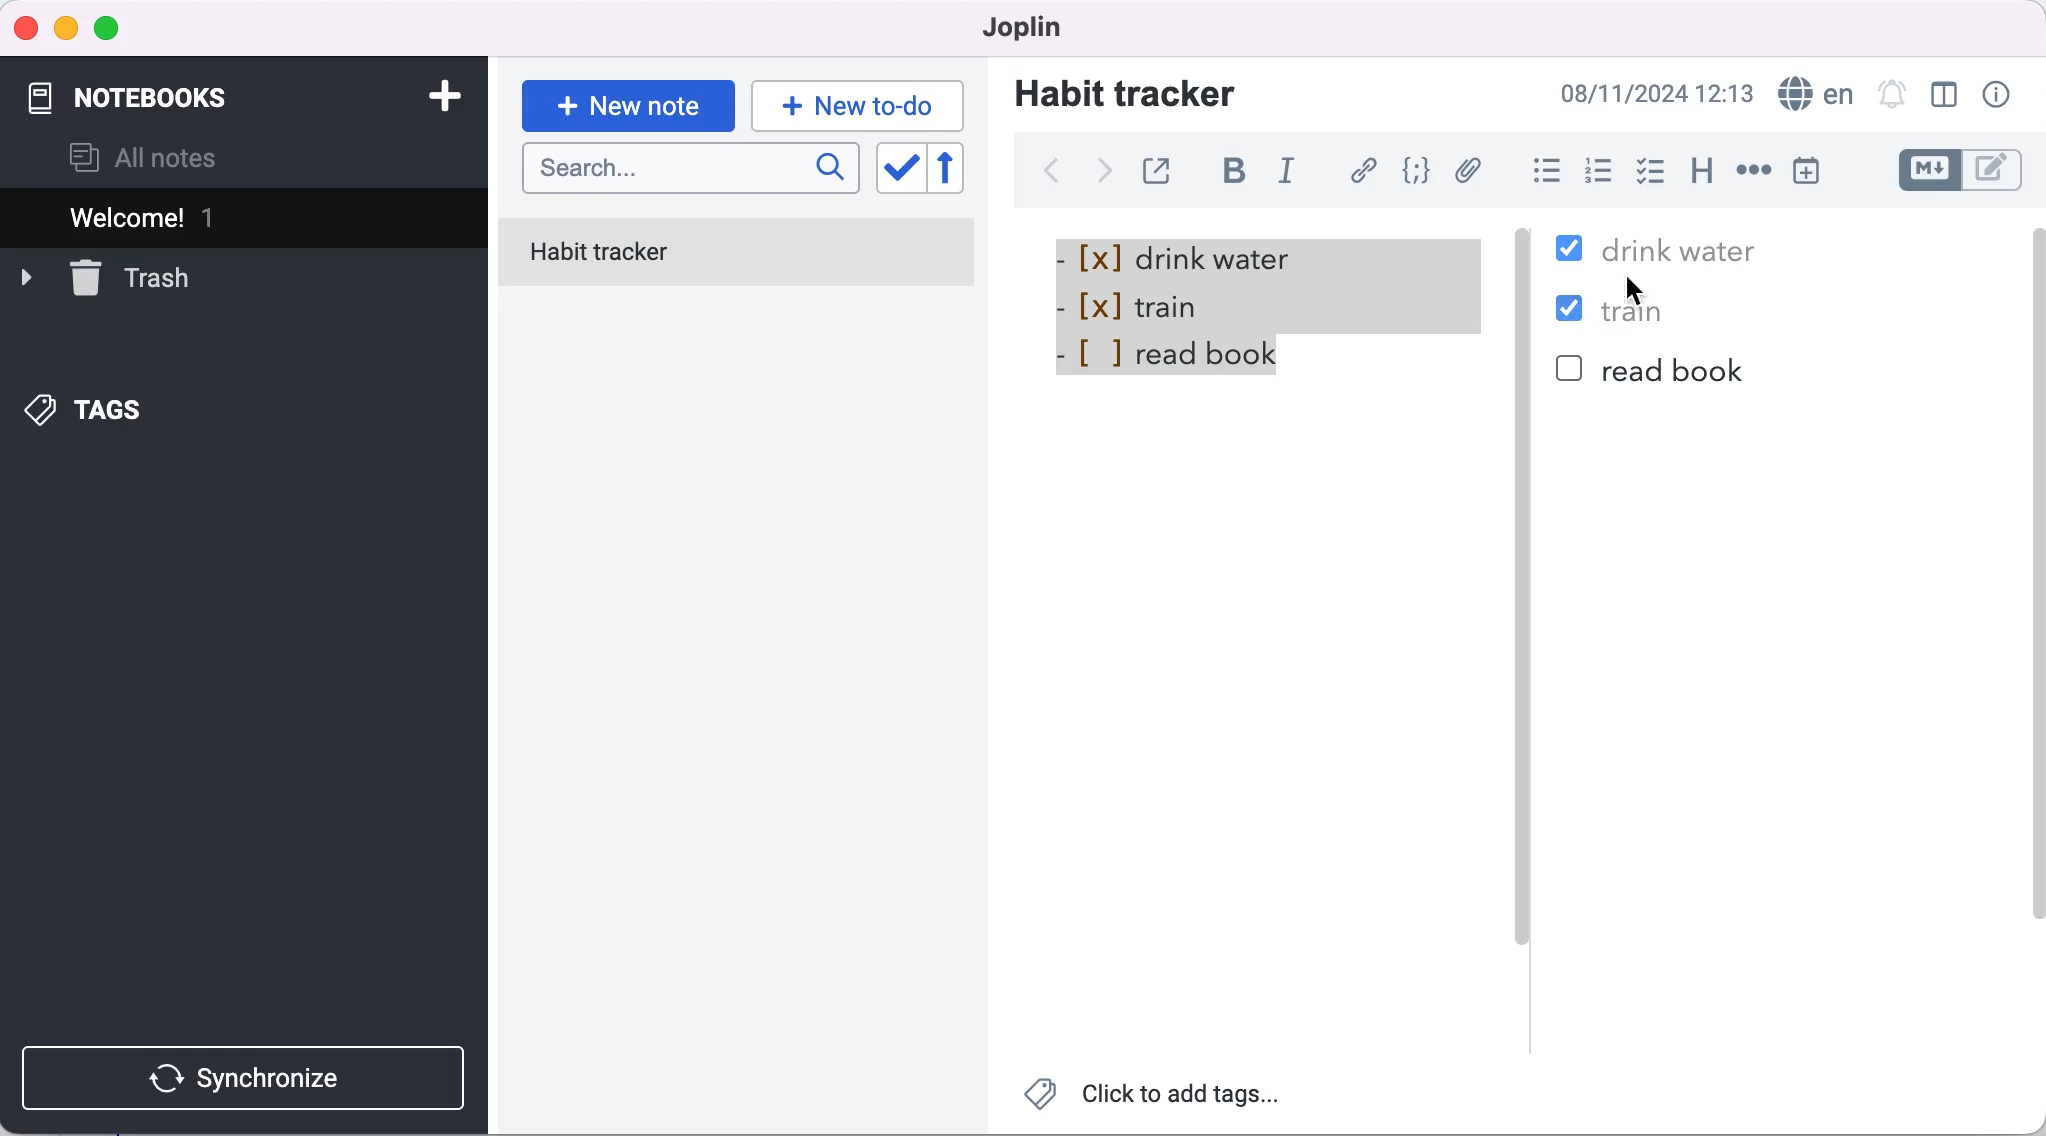  What do you see at coordinates (737, 255) in the screenshot?
I see `habit tracker` at bounding box center [737, 255].